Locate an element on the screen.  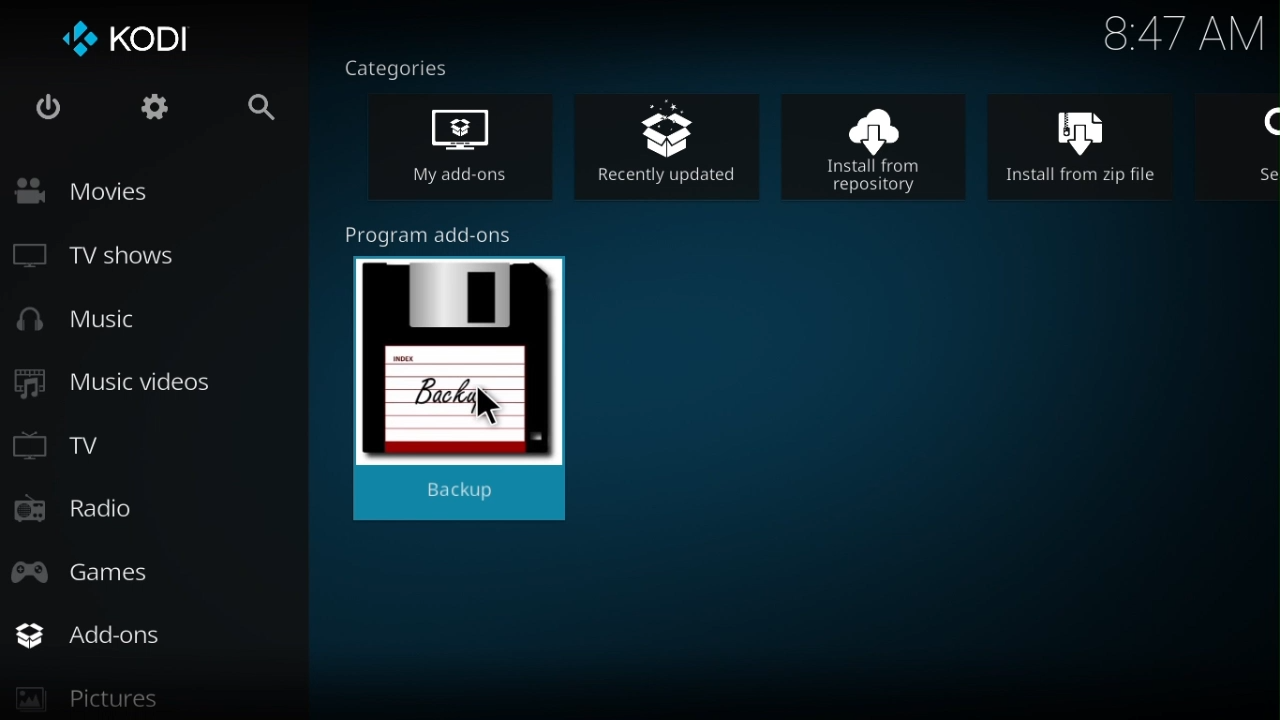
TV is located at coordinates (71, 442).